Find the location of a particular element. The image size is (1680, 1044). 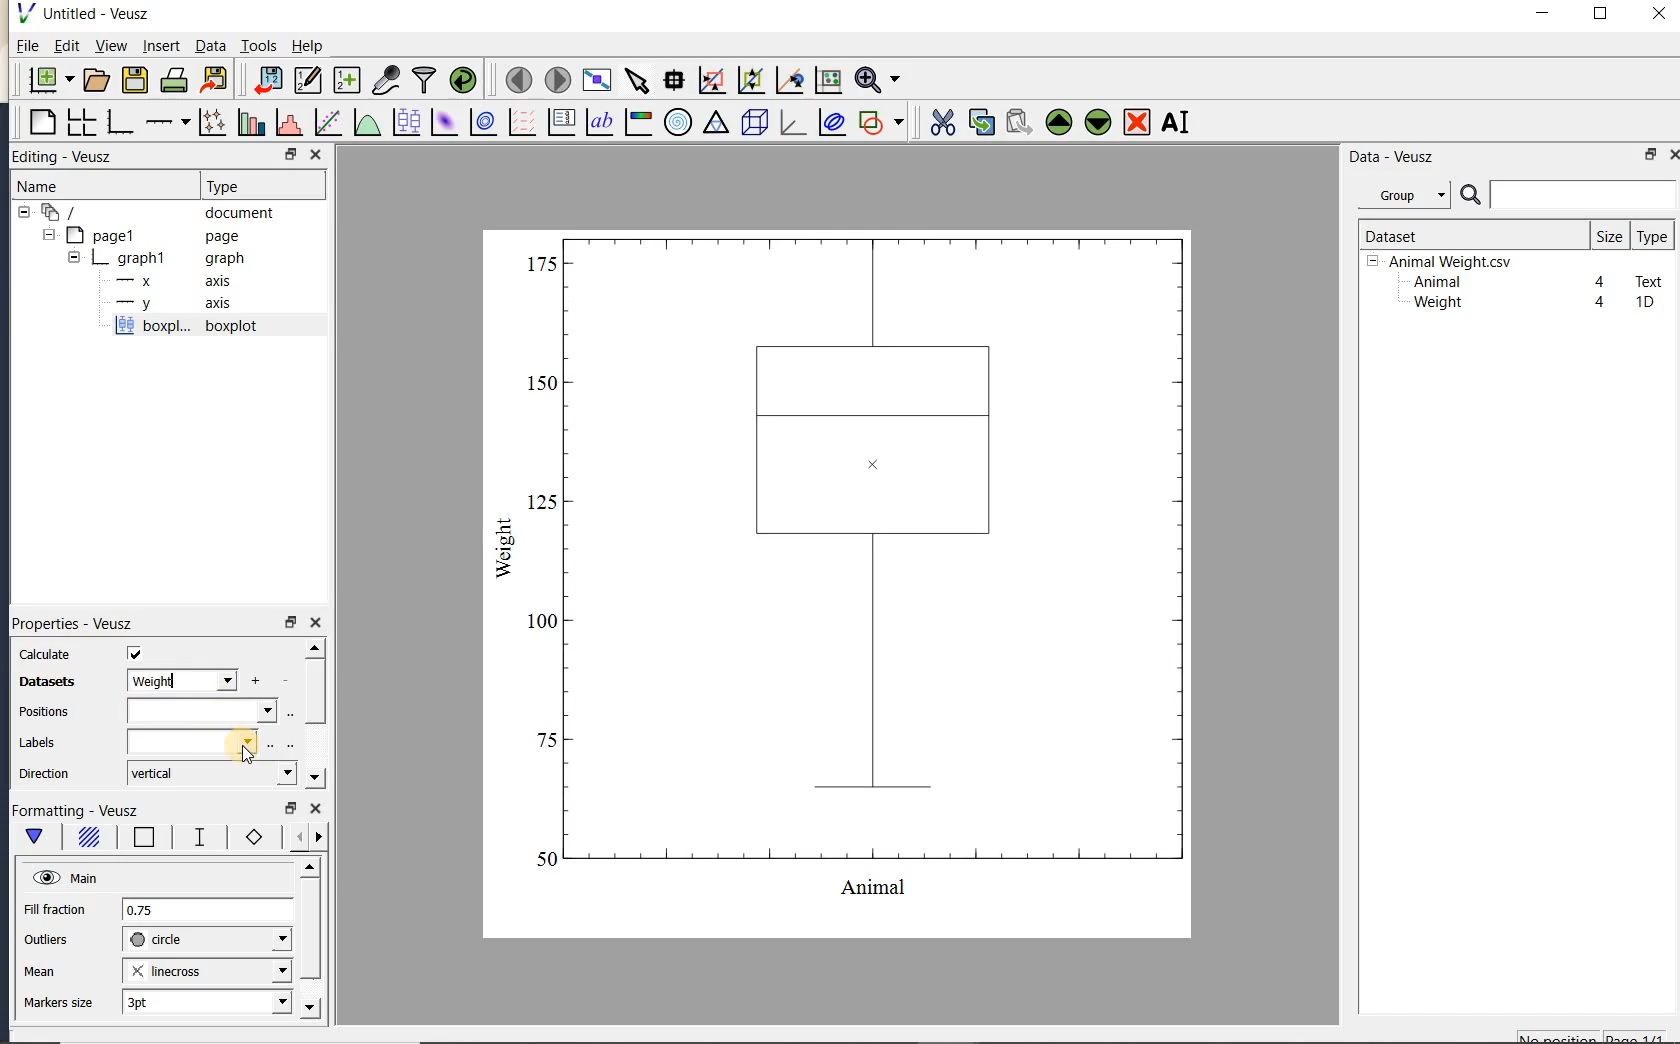

close is located at coordinates (316, 624).